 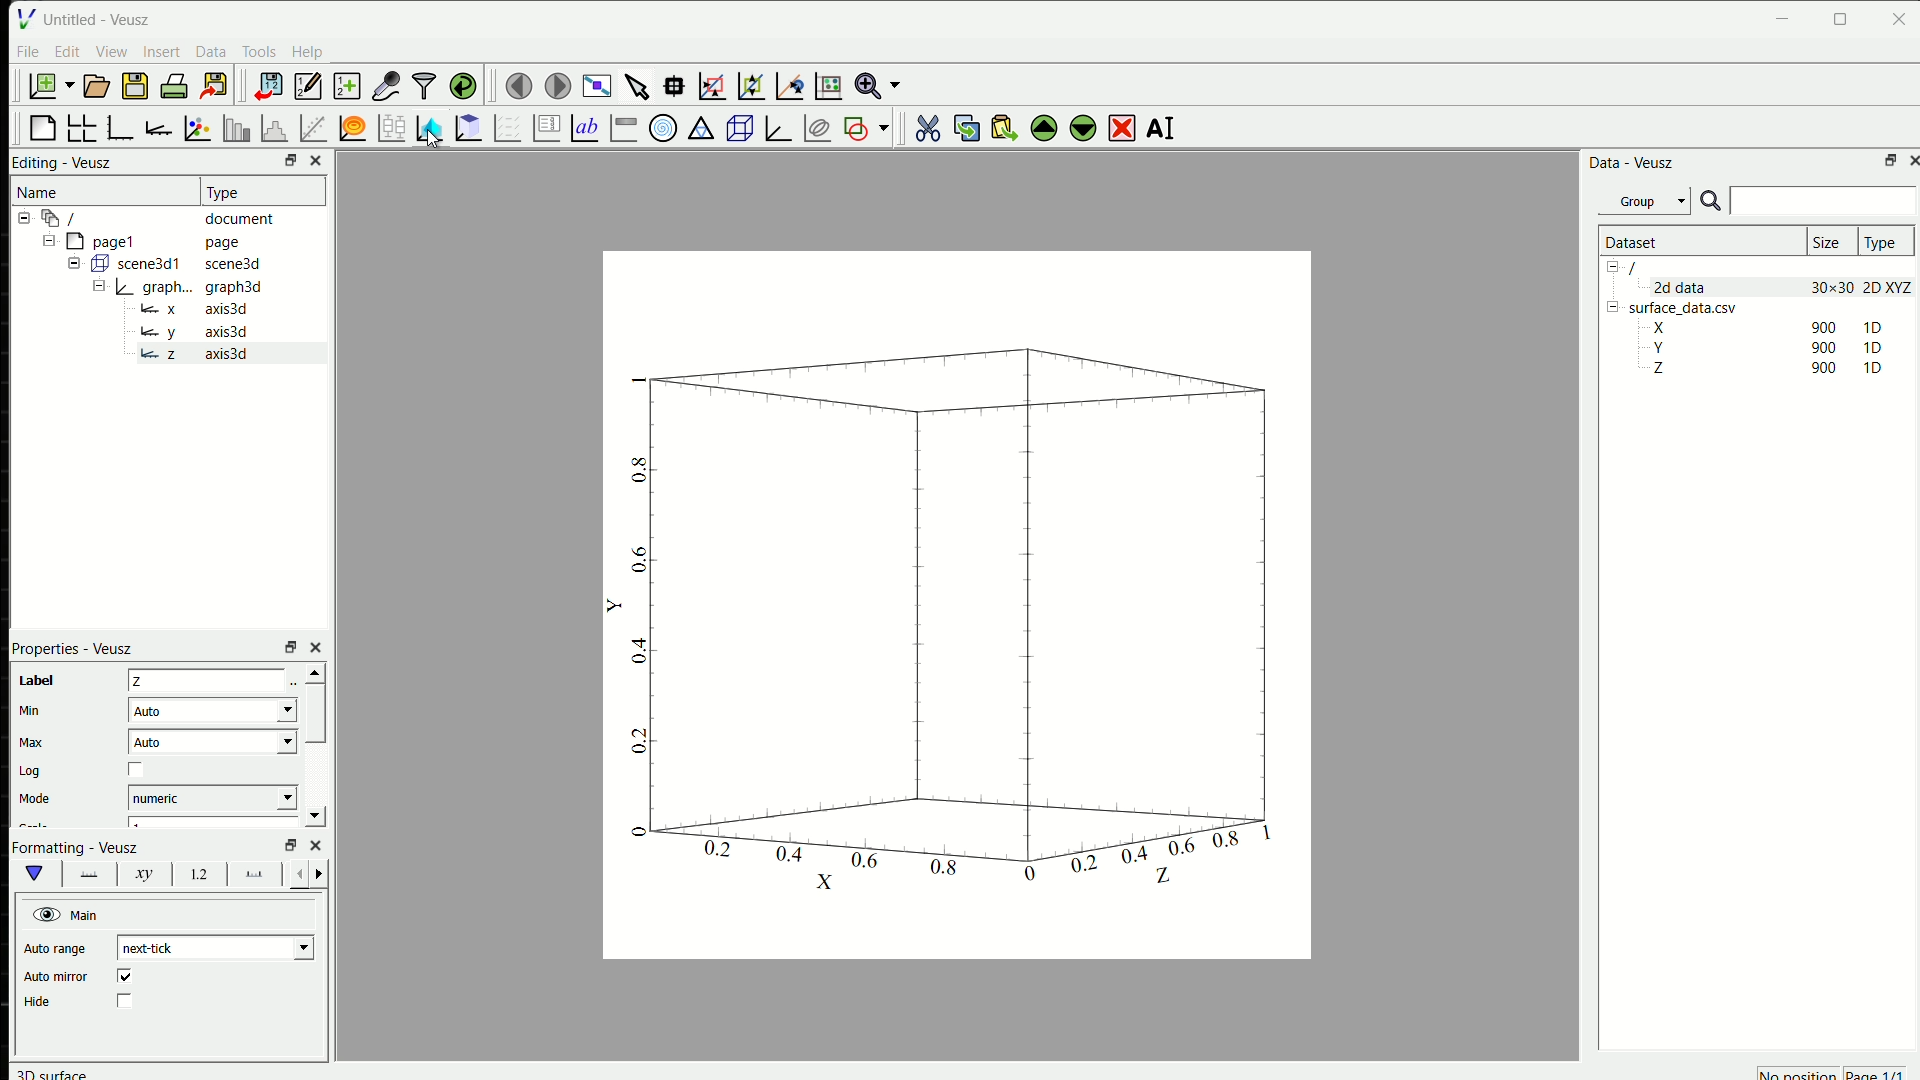 What do you see at coordinates (75, 848) in the screenshot?
I see `Formatting - Veusz` at bounding box center [75, 848].